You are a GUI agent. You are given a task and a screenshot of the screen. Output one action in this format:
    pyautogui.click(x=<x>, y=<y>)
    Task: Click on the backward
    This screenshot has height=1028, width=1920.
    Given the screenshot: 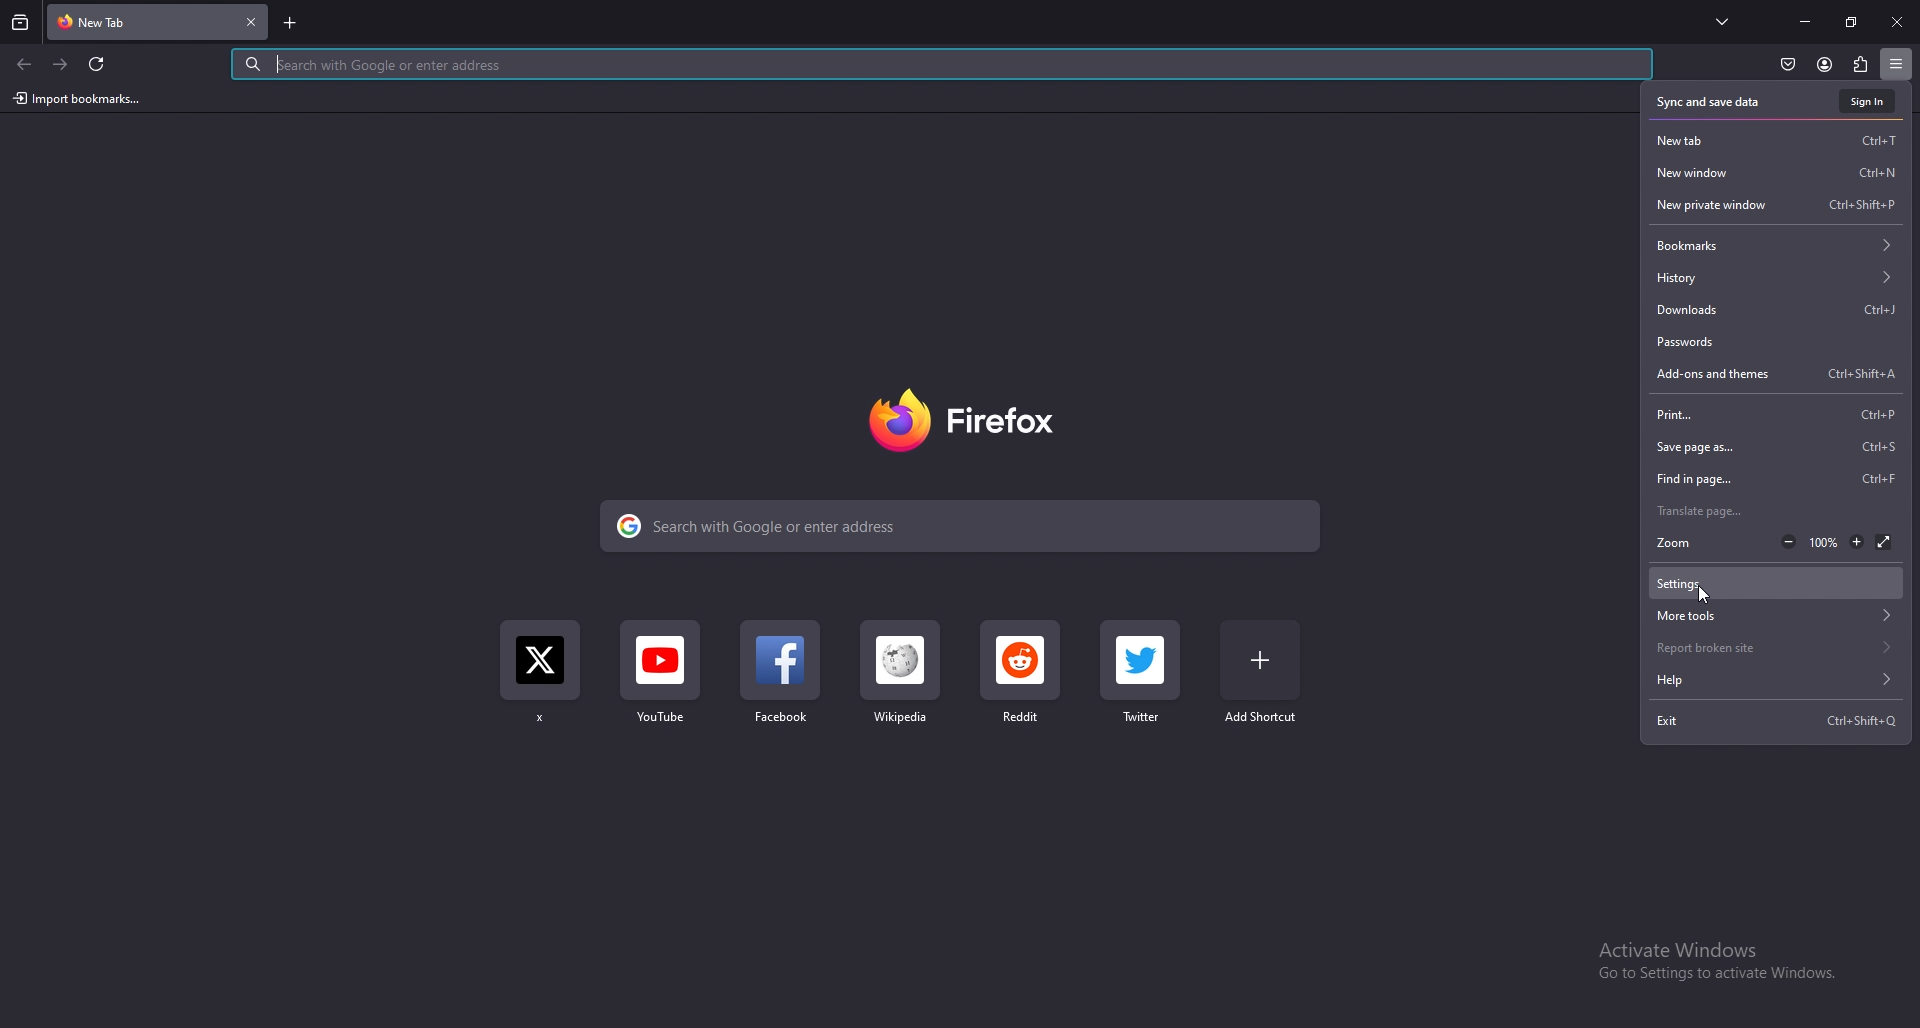 What is the action you would take?
    pyautogui.click(x=25, y=65)
    